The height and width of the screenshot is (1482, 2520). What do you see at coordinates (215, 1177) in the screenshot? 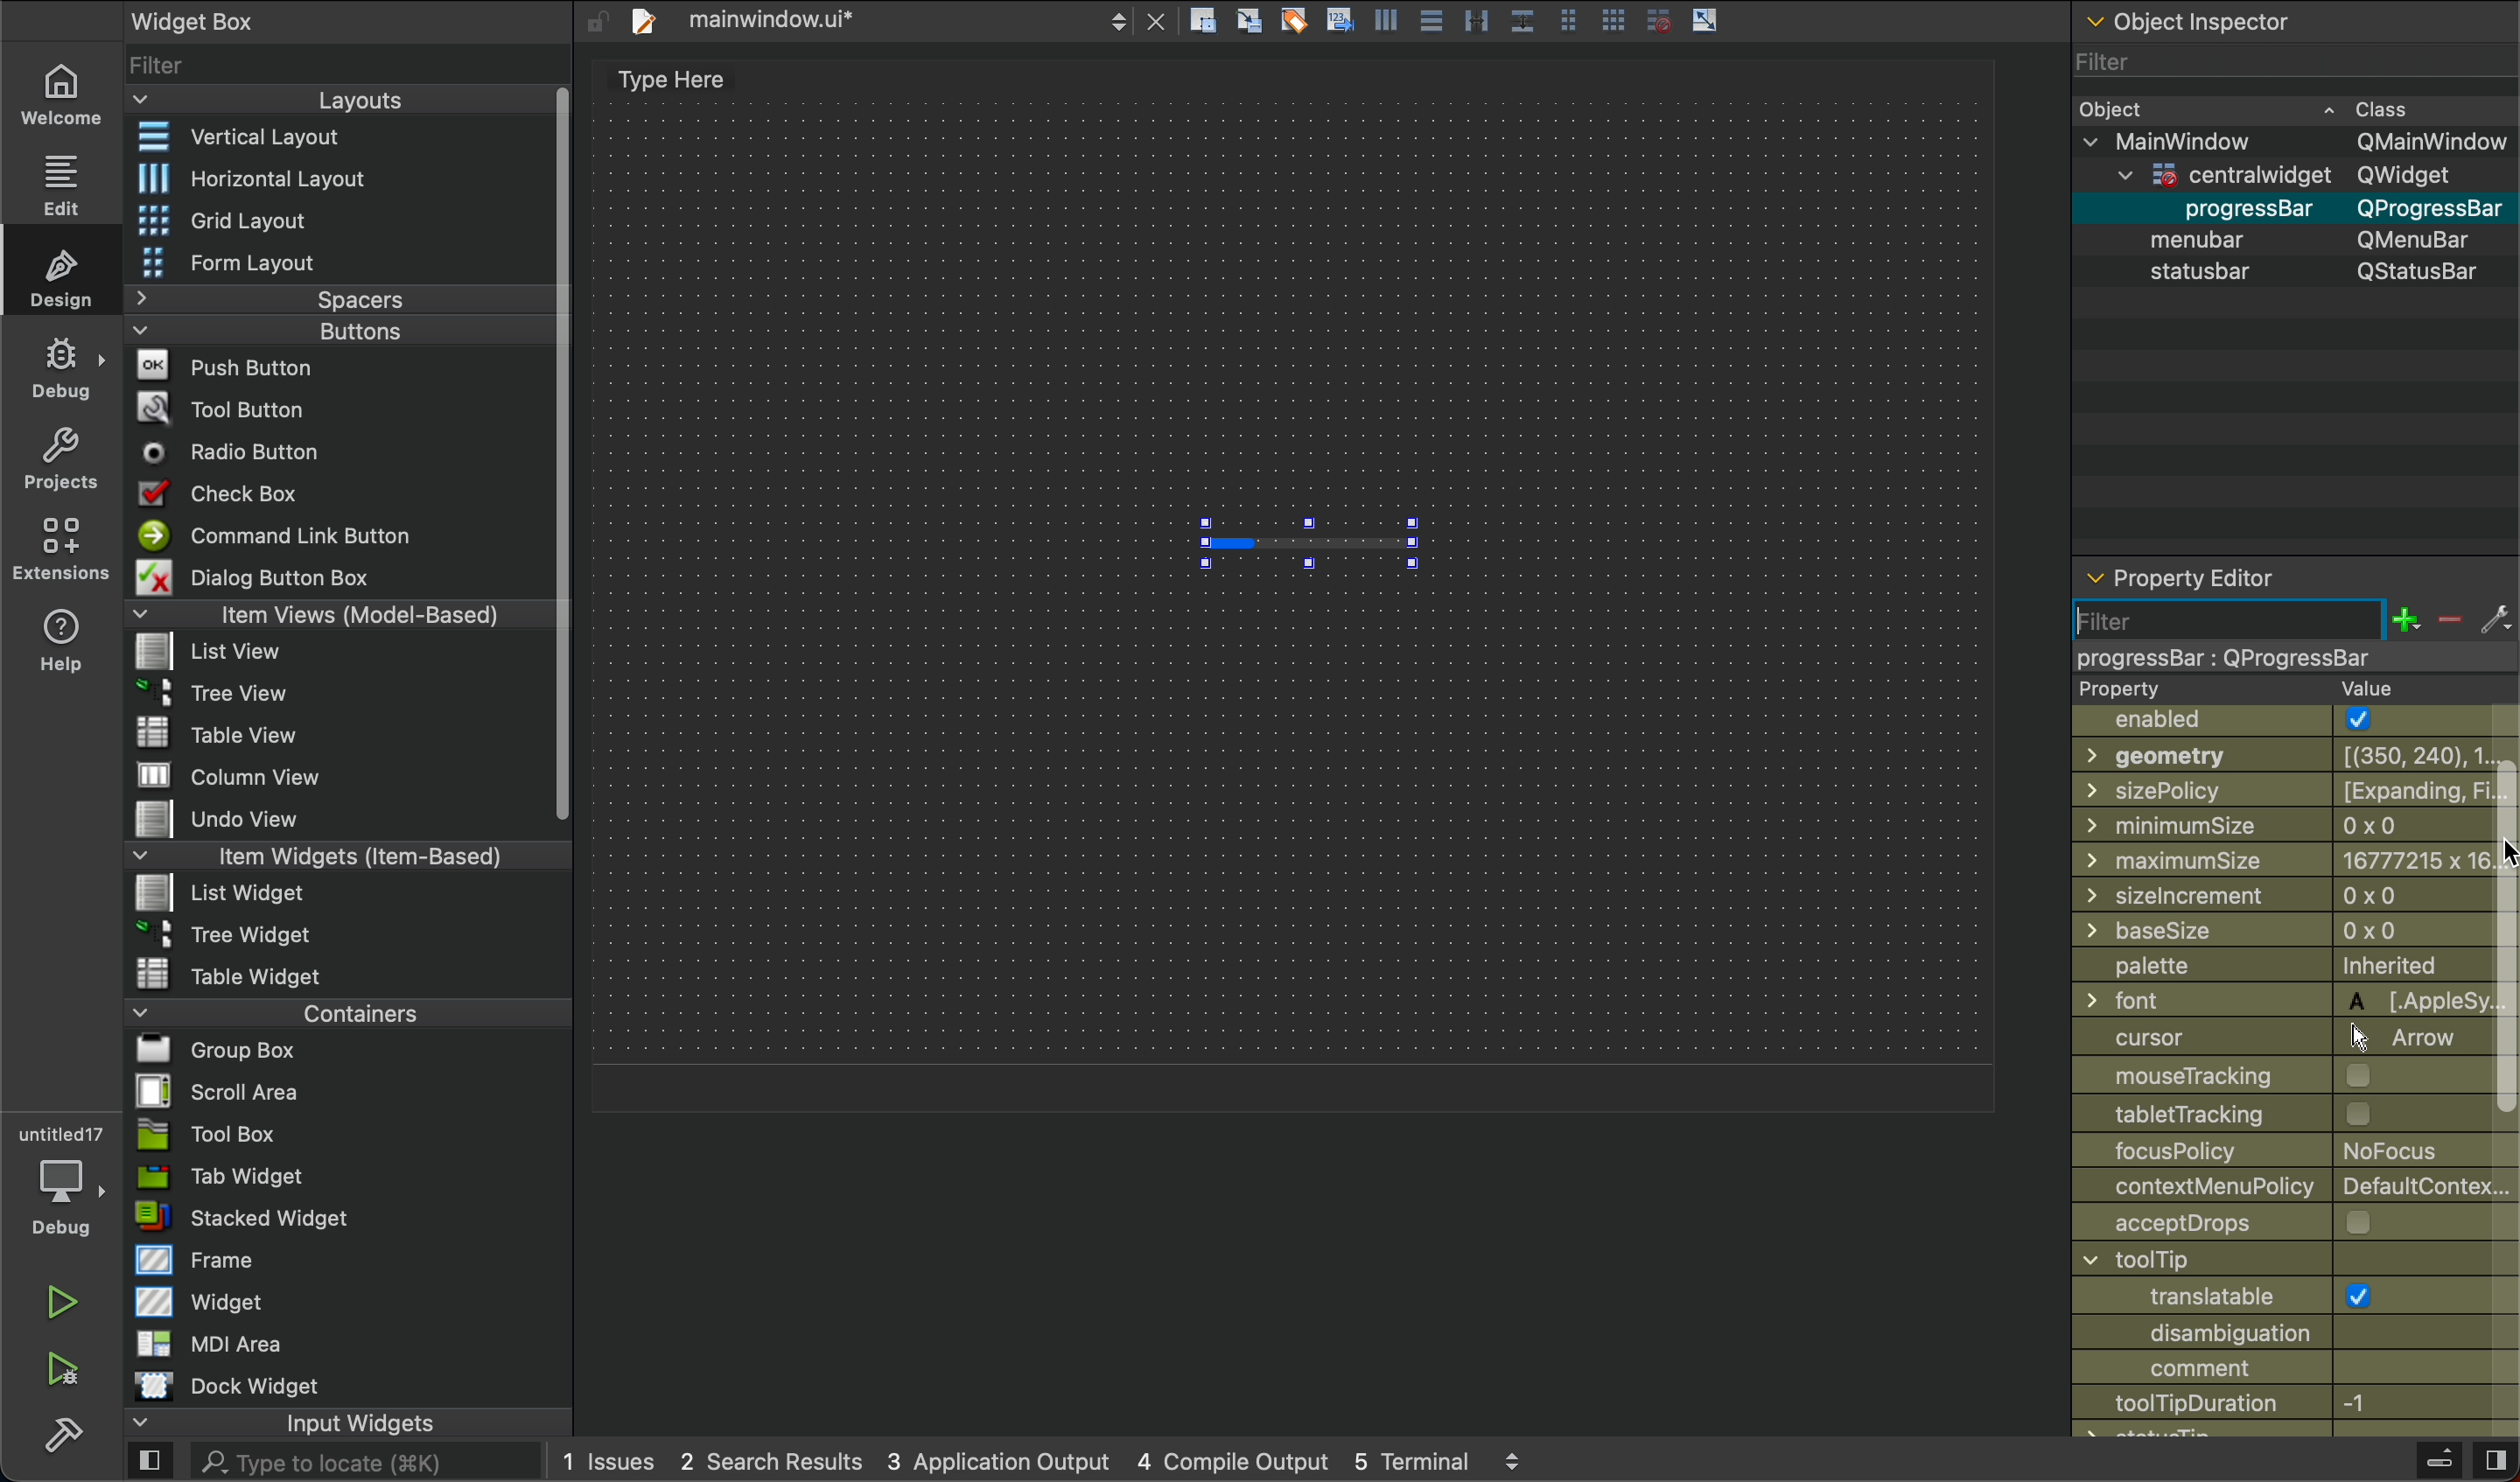
I see `Tab Widget` at bounding box center [215, 1177].